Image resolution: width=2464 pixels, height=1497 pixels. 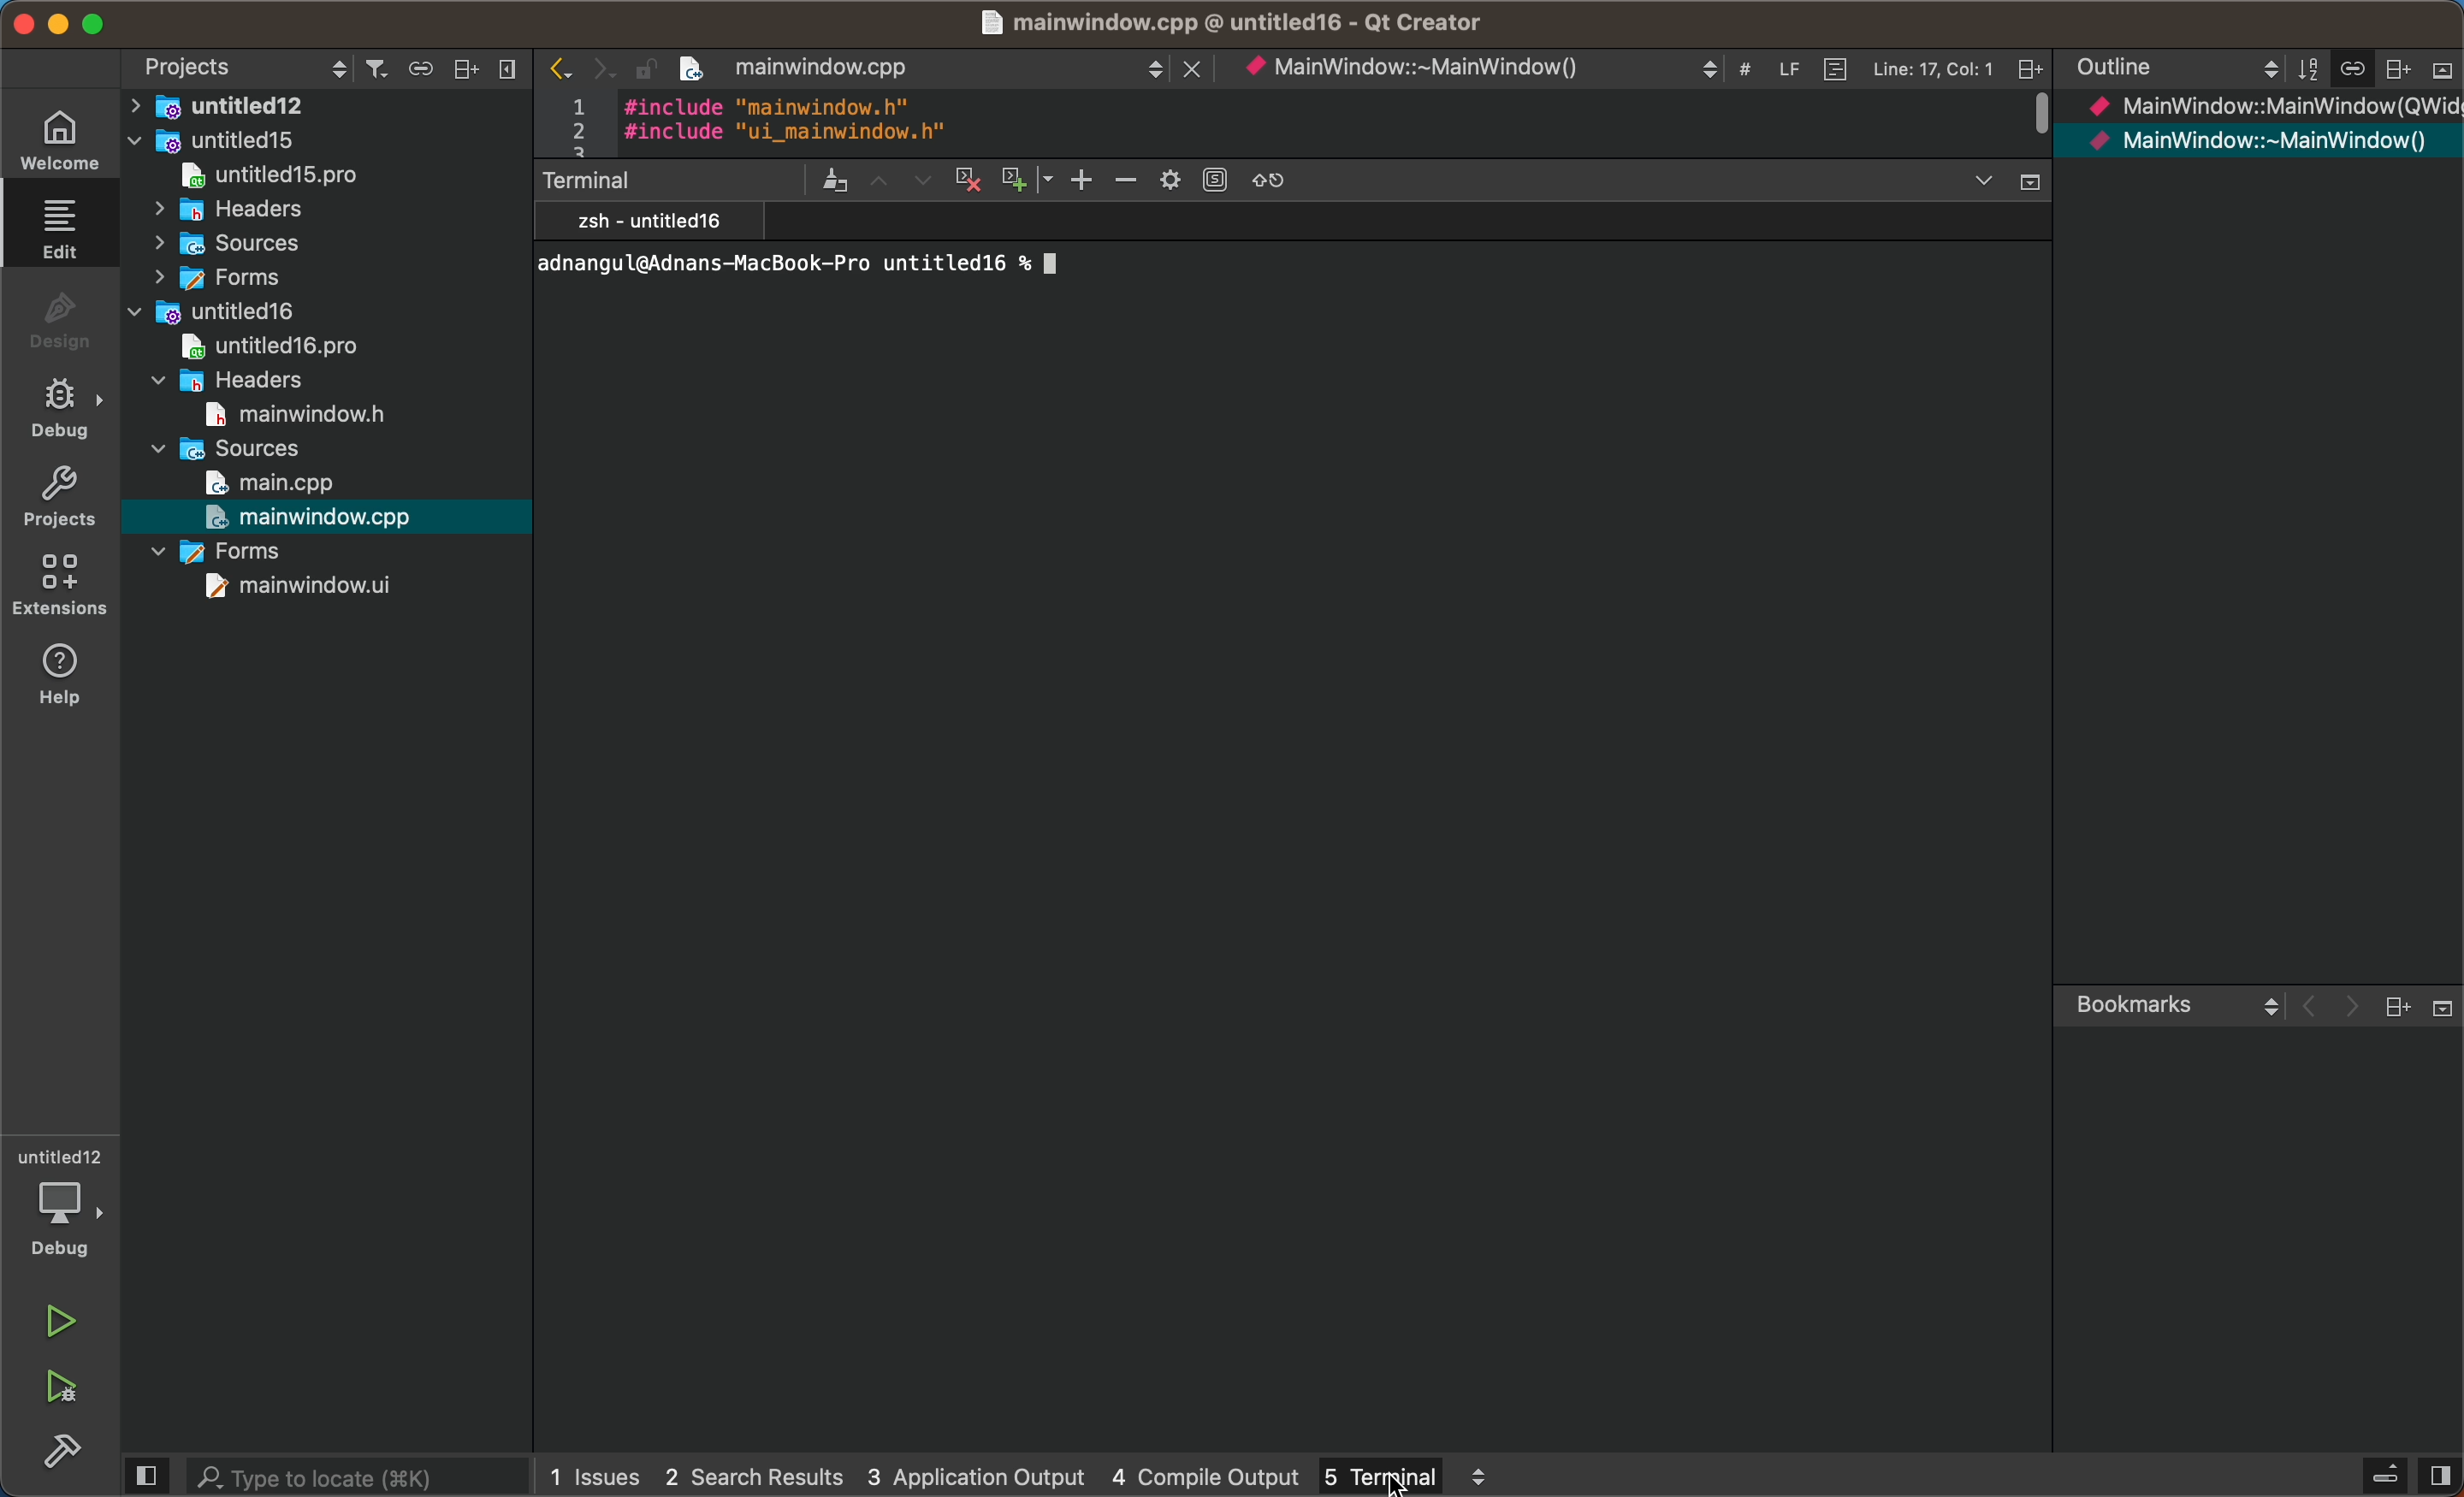 I want to click on edit, so click(x=62, y=227).